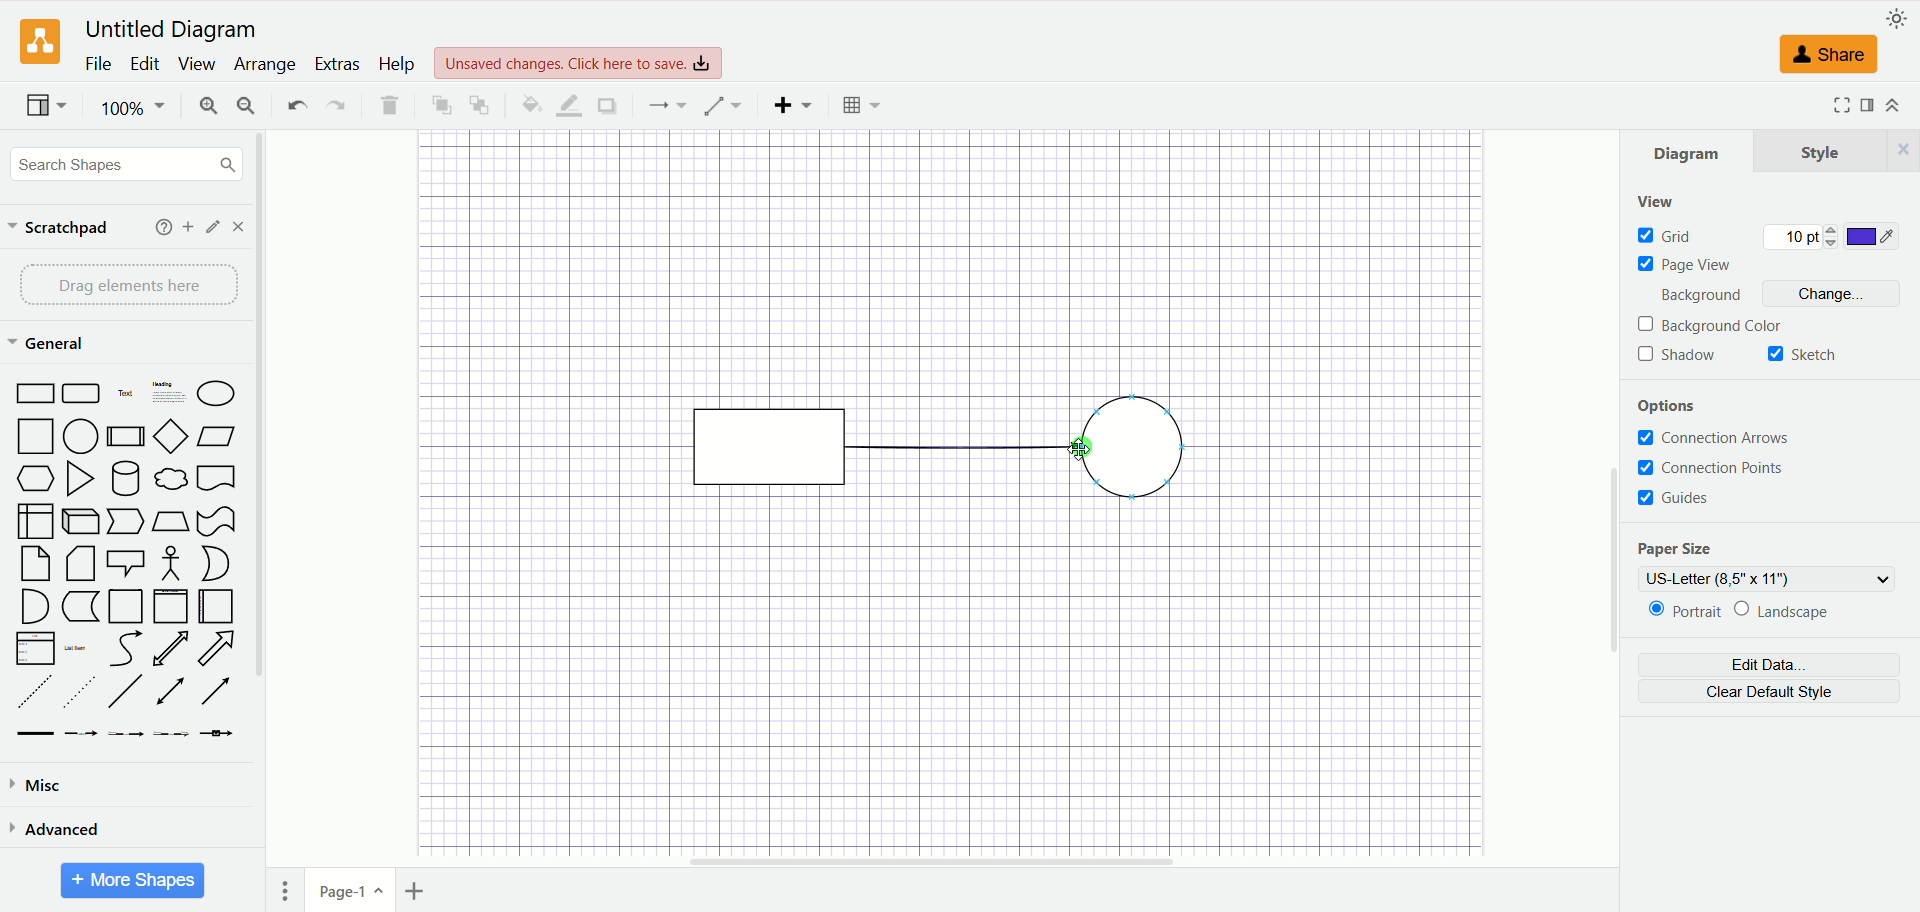 The width and height of the screenshot is (1920, 912). What do you see at coordinates (36, 480) in the screenshot?
I see `Hexagon` at bounding box center [36, 480].